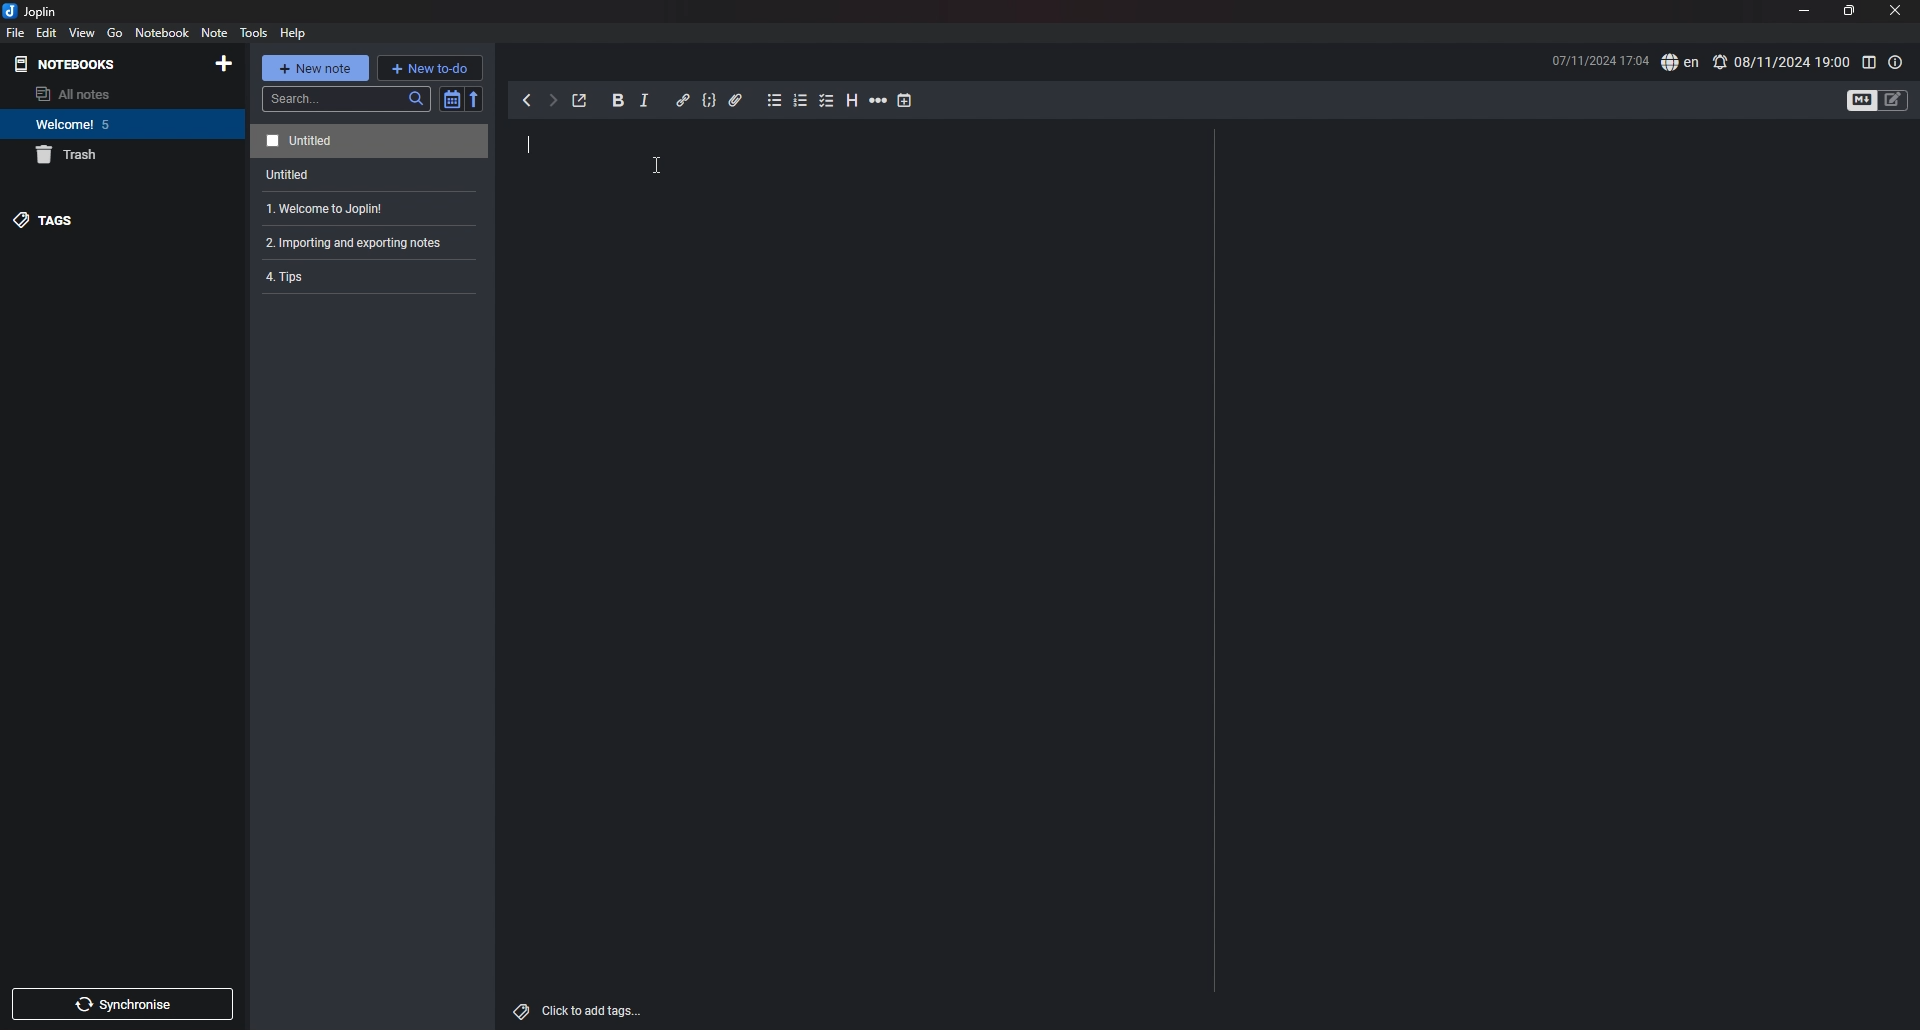 Image resolution: width=1920 pixels, height=1030 pixels. I want to click on trash, so click(111, 155).